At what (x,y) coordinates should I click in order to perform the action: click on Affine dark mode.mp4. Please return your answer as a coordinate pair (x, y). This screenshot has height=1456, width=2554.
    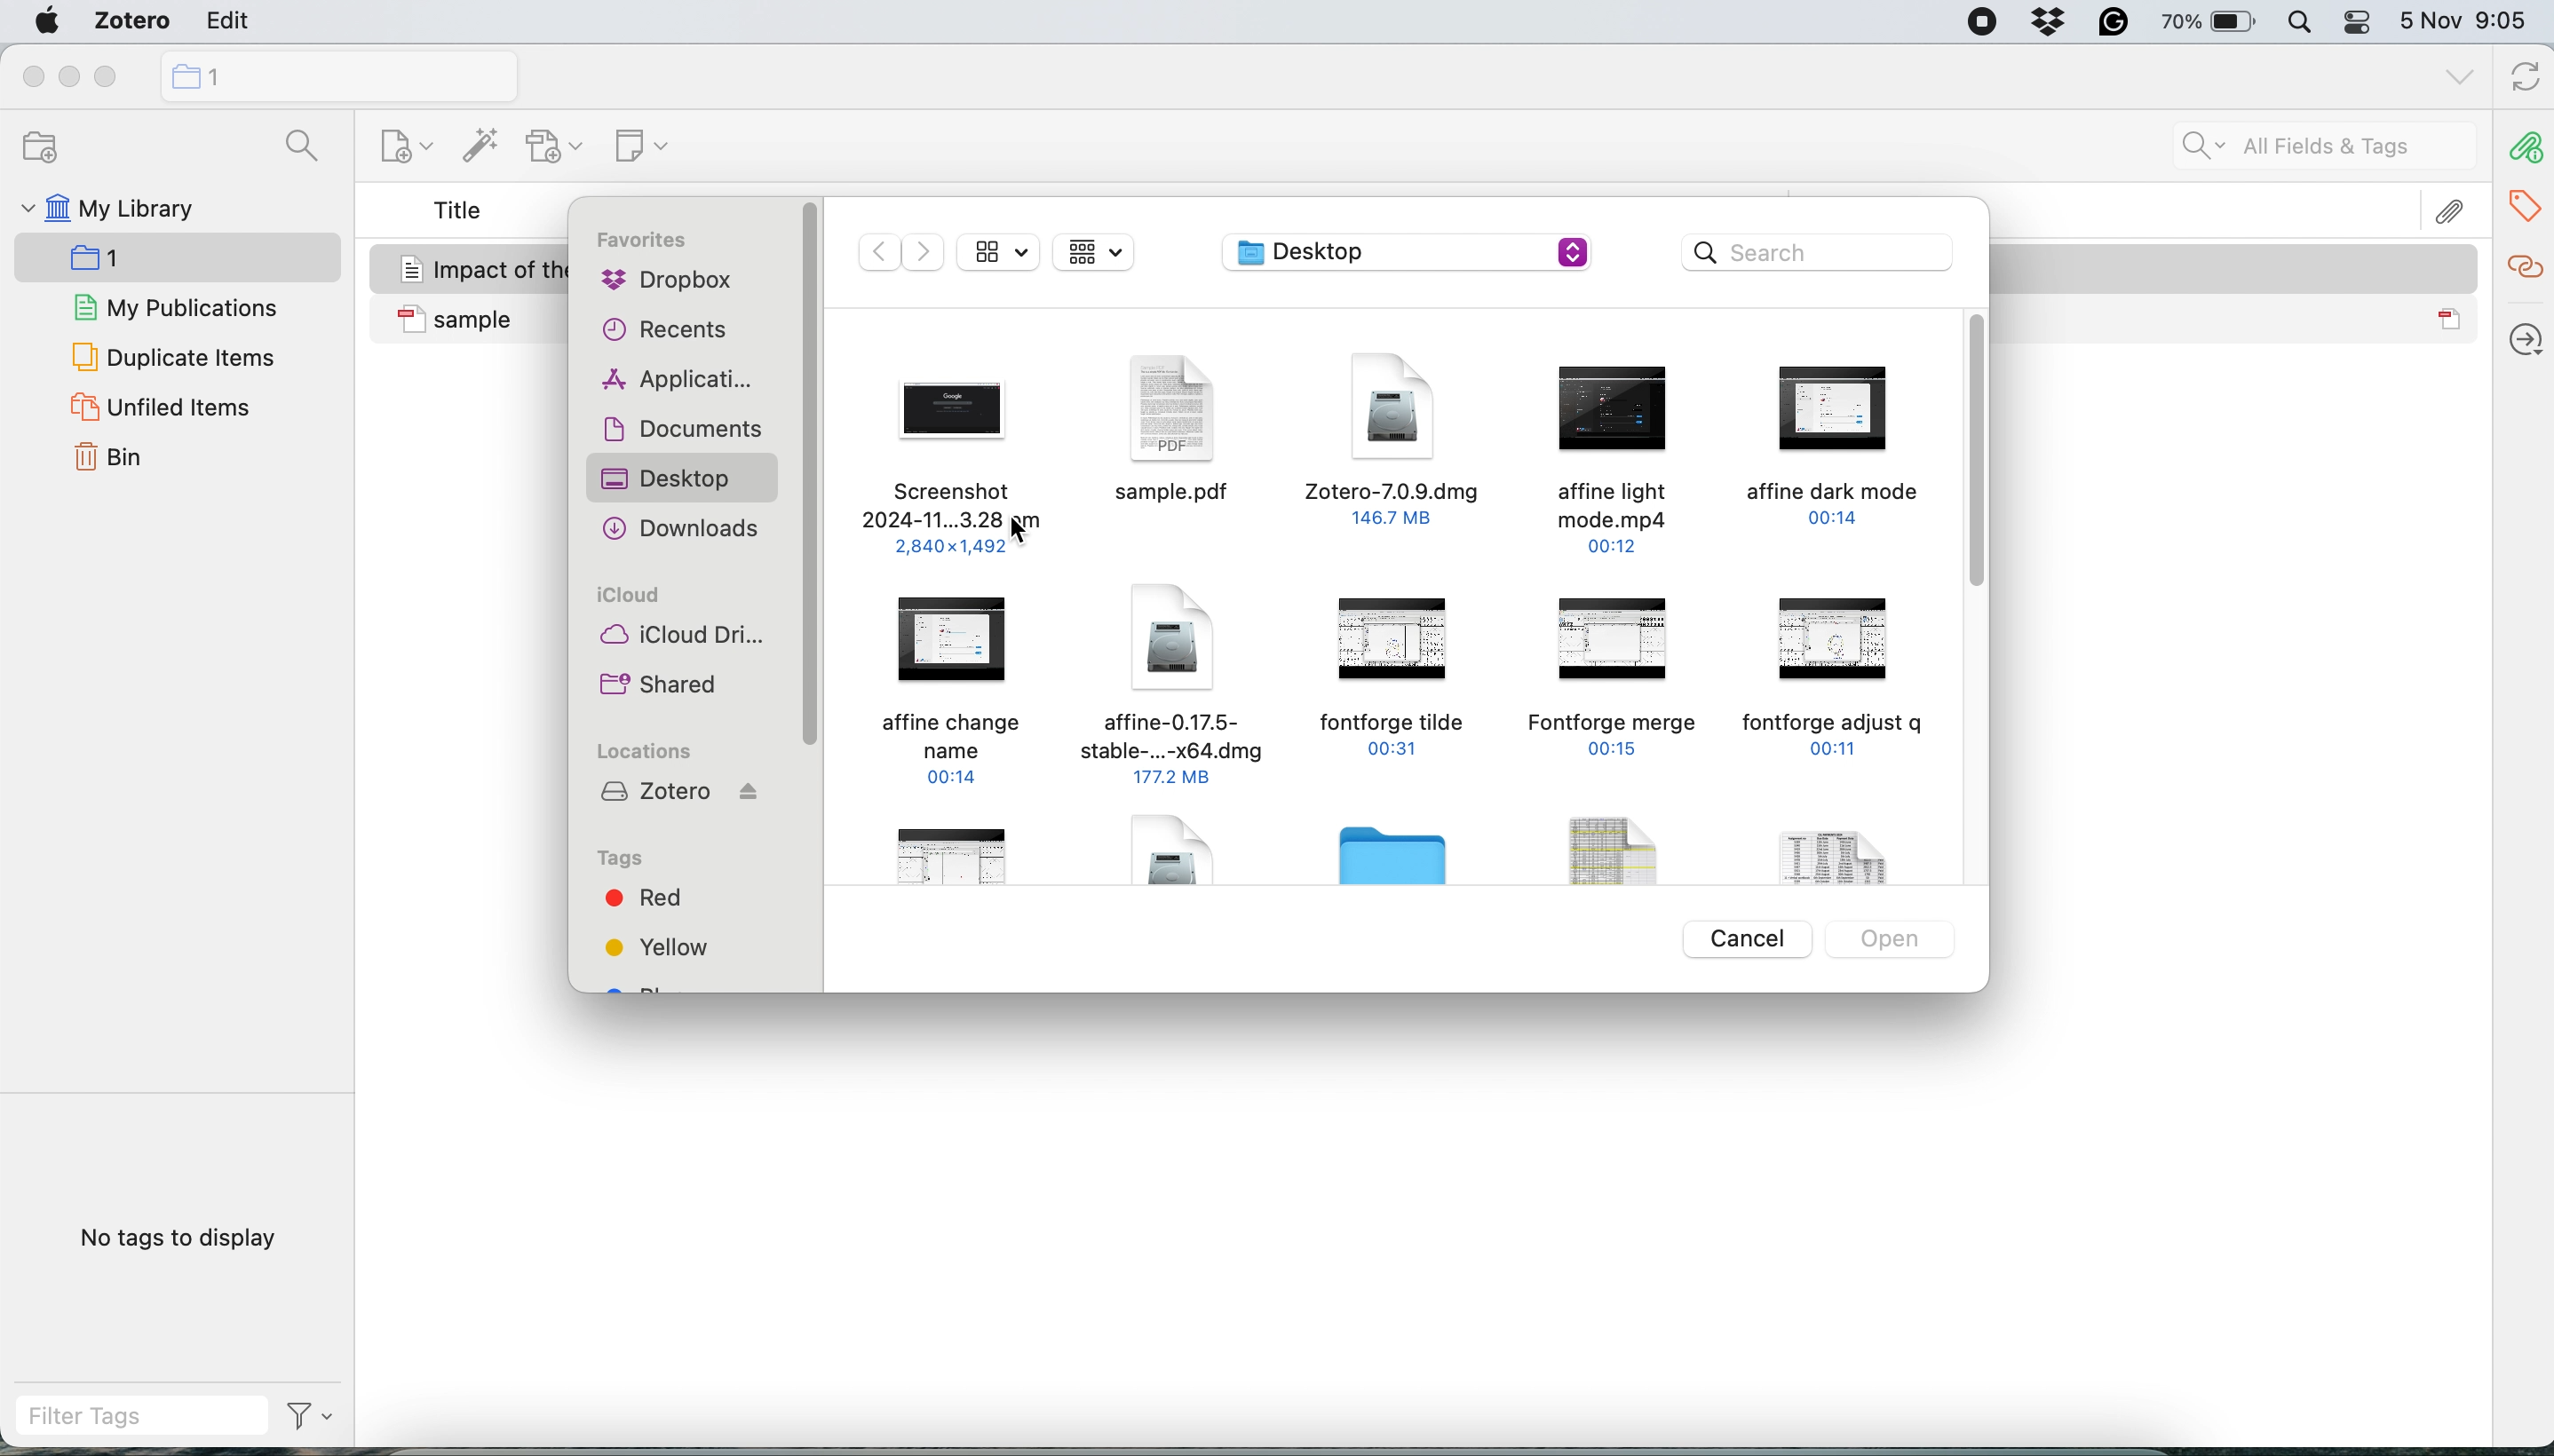
    Looking at the image, I should click on (1825, 448).